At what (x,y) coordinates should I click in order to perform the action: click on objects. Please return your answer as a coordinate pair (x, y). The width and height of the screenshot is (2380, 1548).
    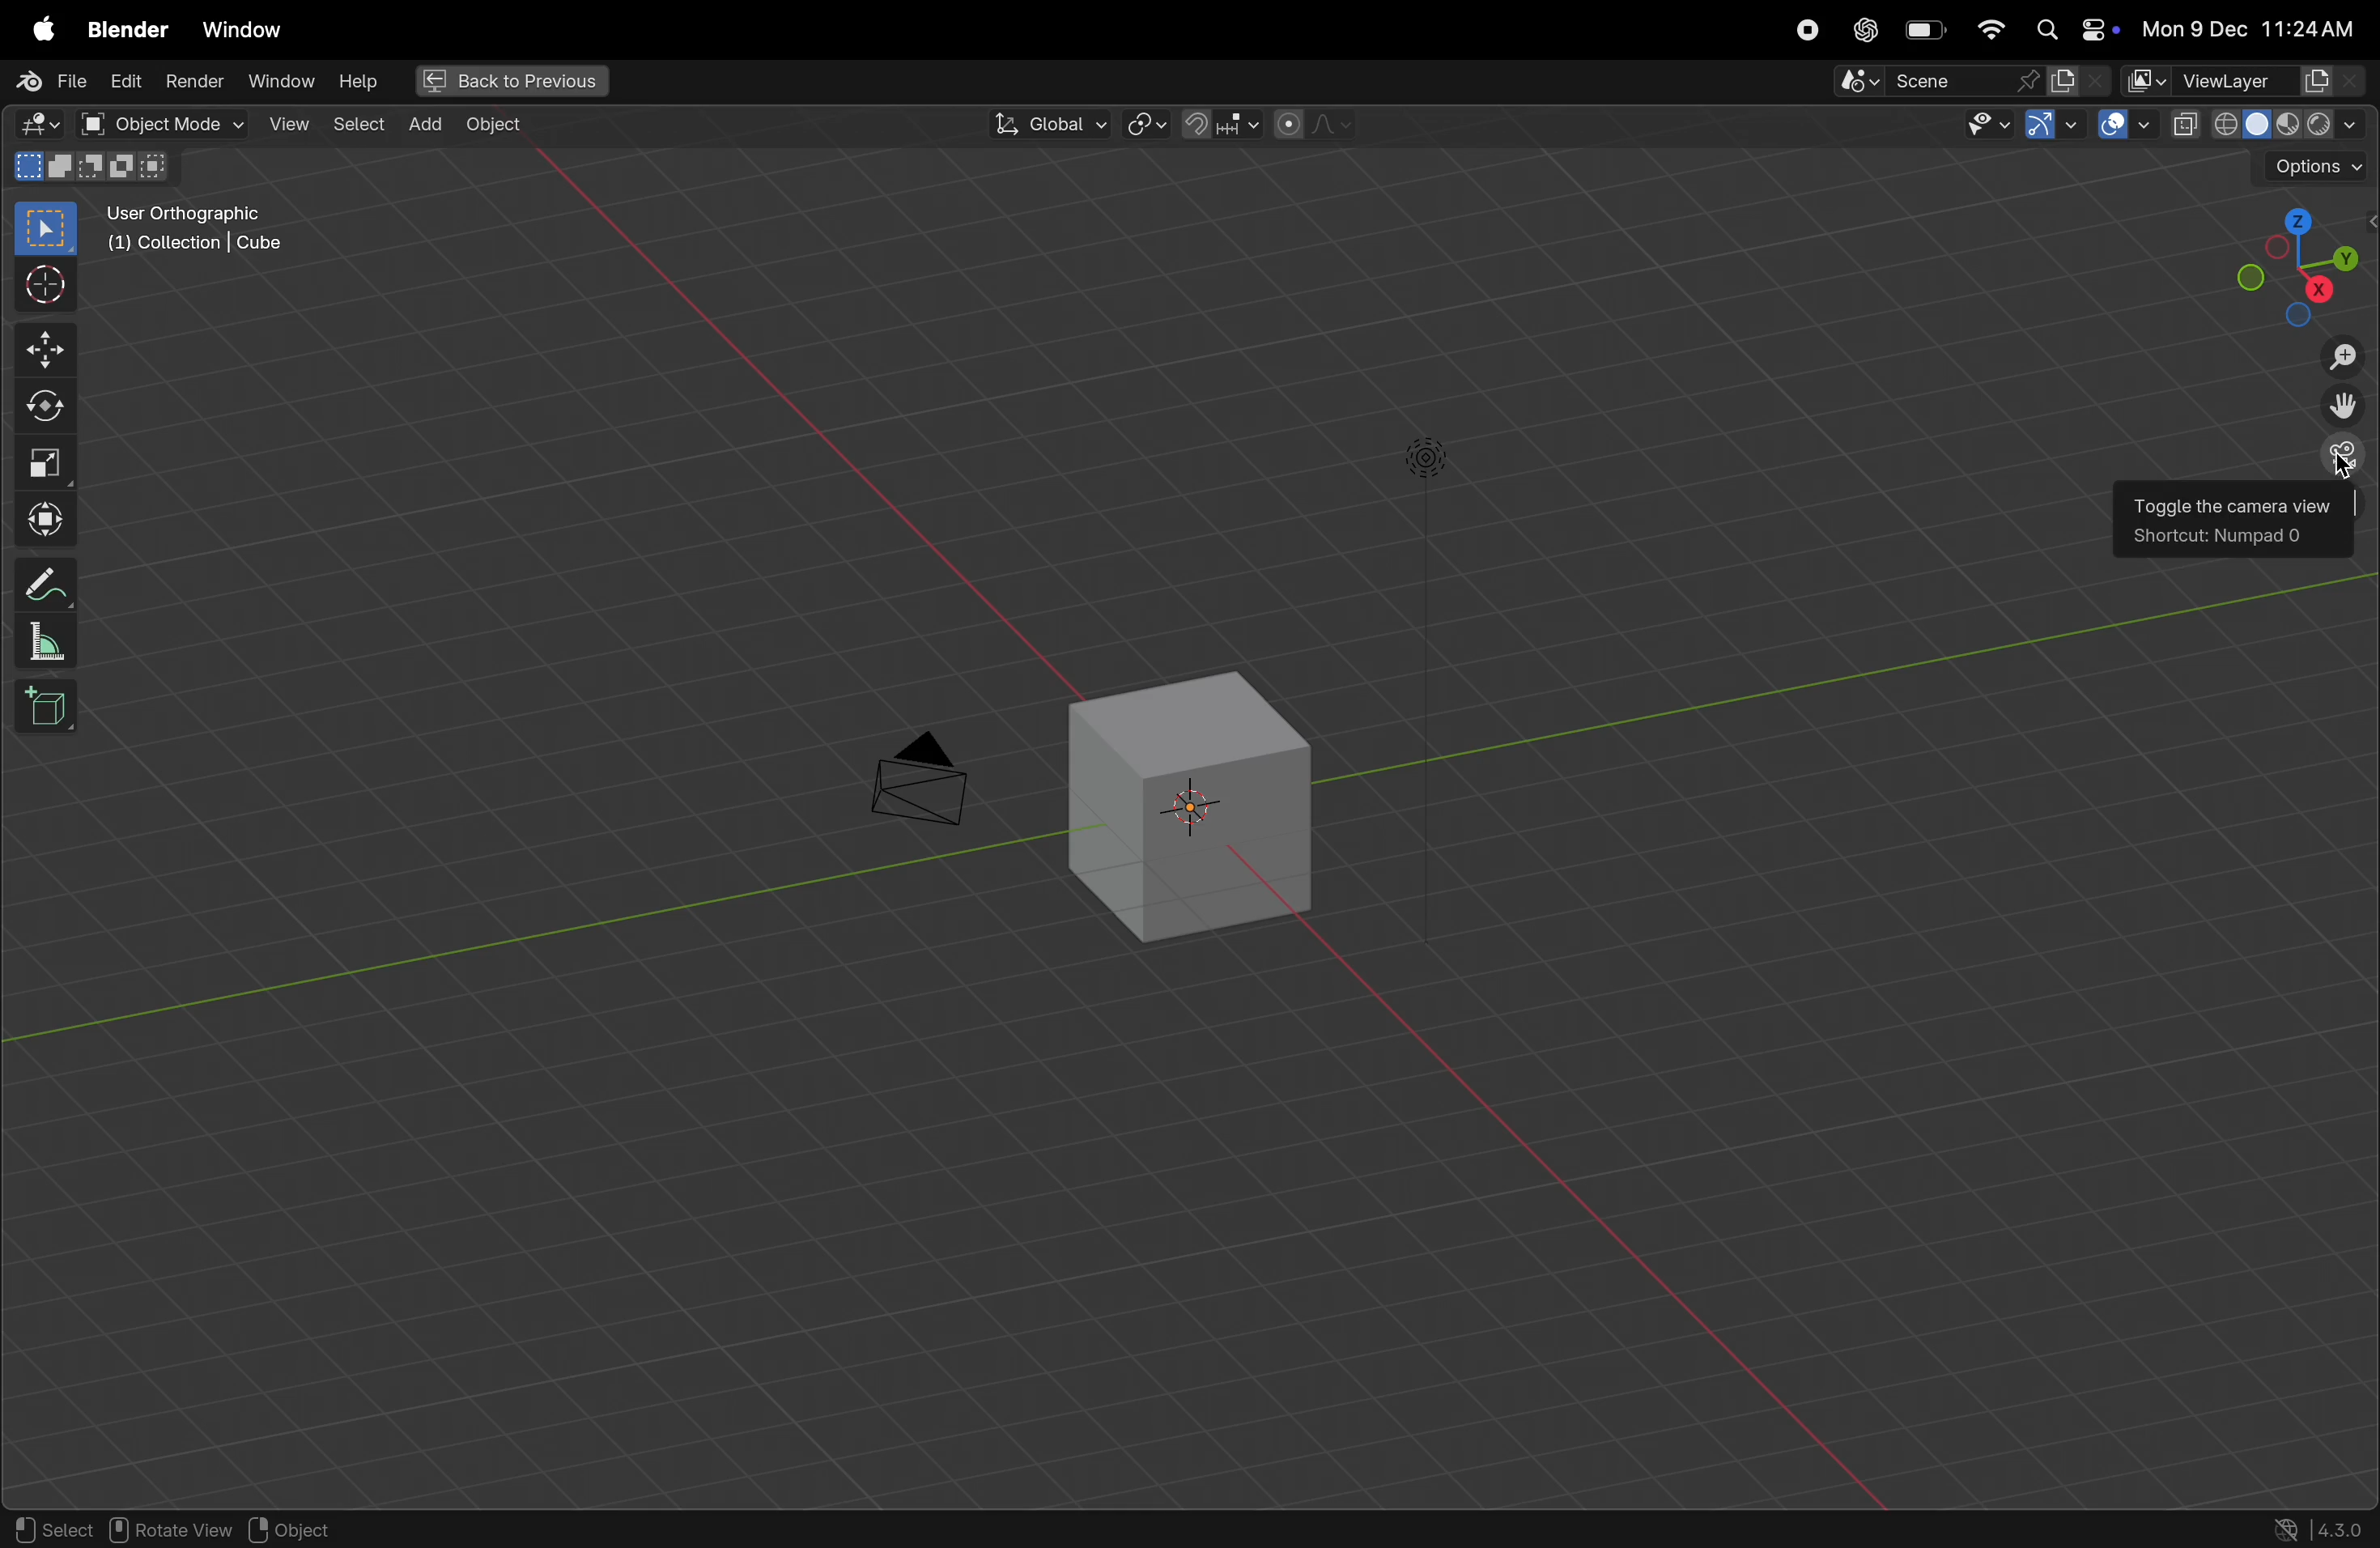
    Looking at the image, I should click on (506, 127).